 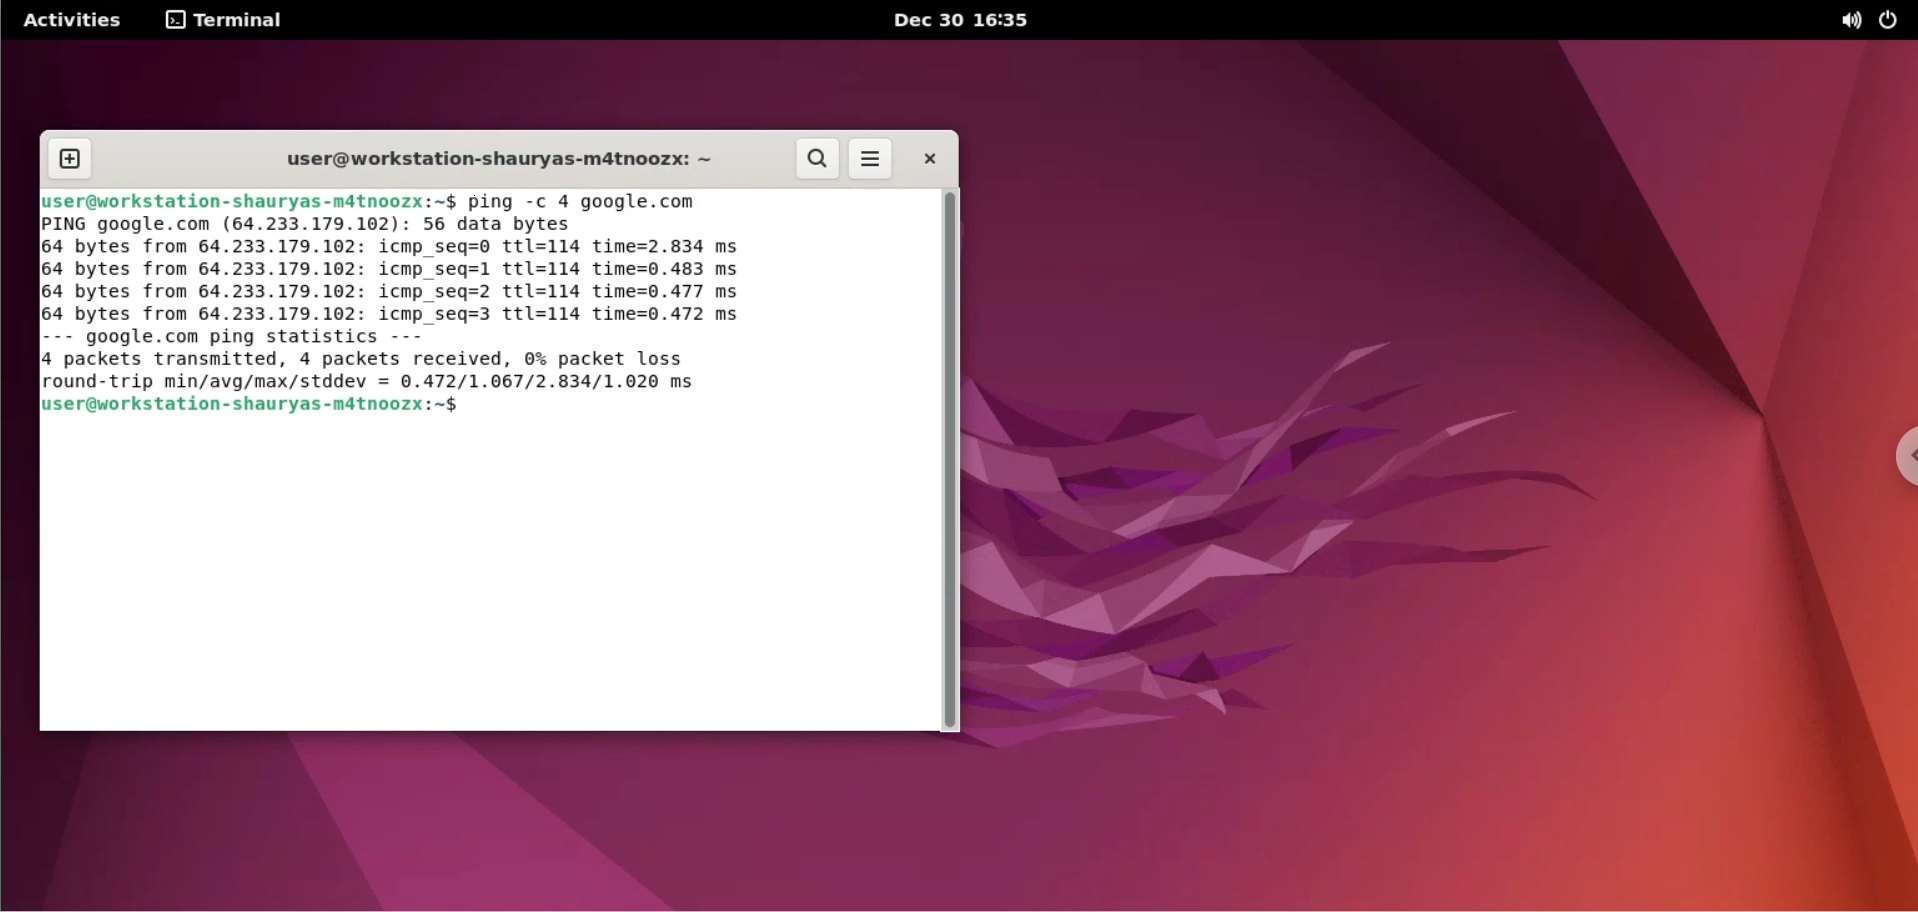 What do you see at coordinates (955, 461) in the screenshot?
I see `scrollbar` at bounding box center [955, 461].